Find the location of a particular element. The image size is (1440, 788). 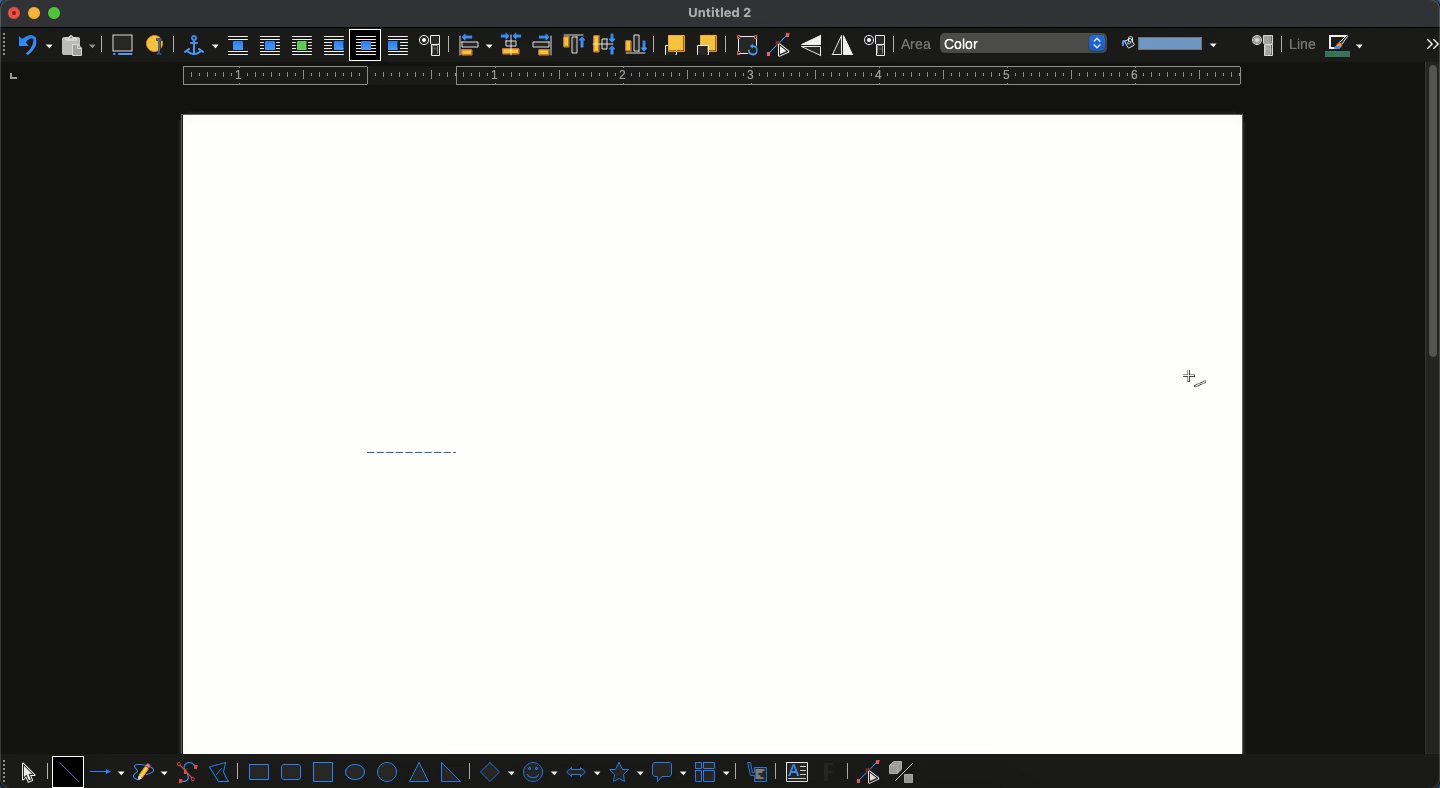

curve is located at coordinates (186, 772).